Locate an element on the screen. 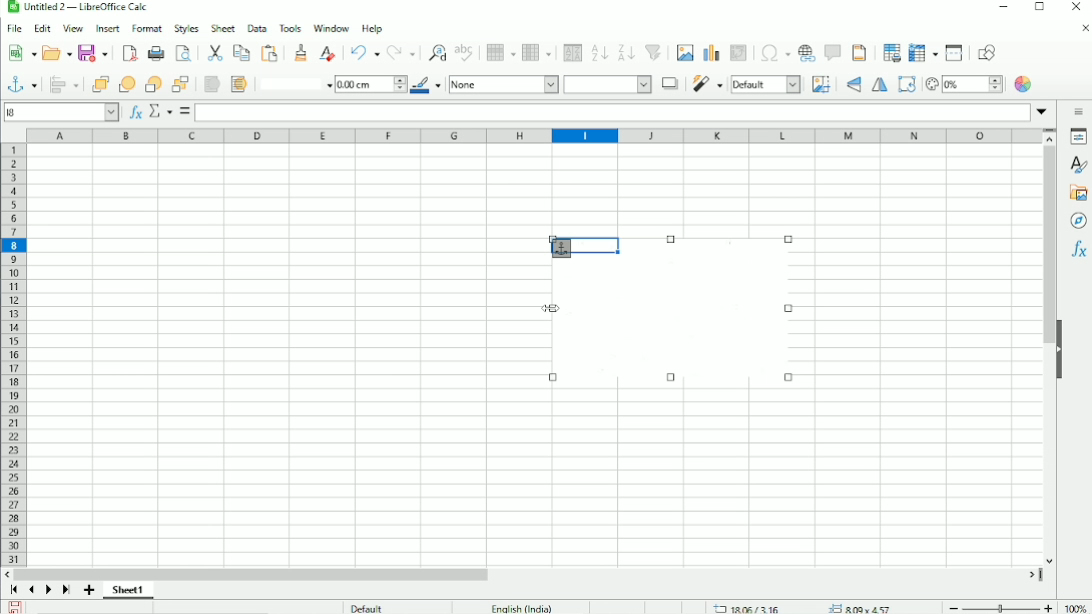 The height and width of the screenshot is (614, 1092). Print is located at coordinates (154, 54).